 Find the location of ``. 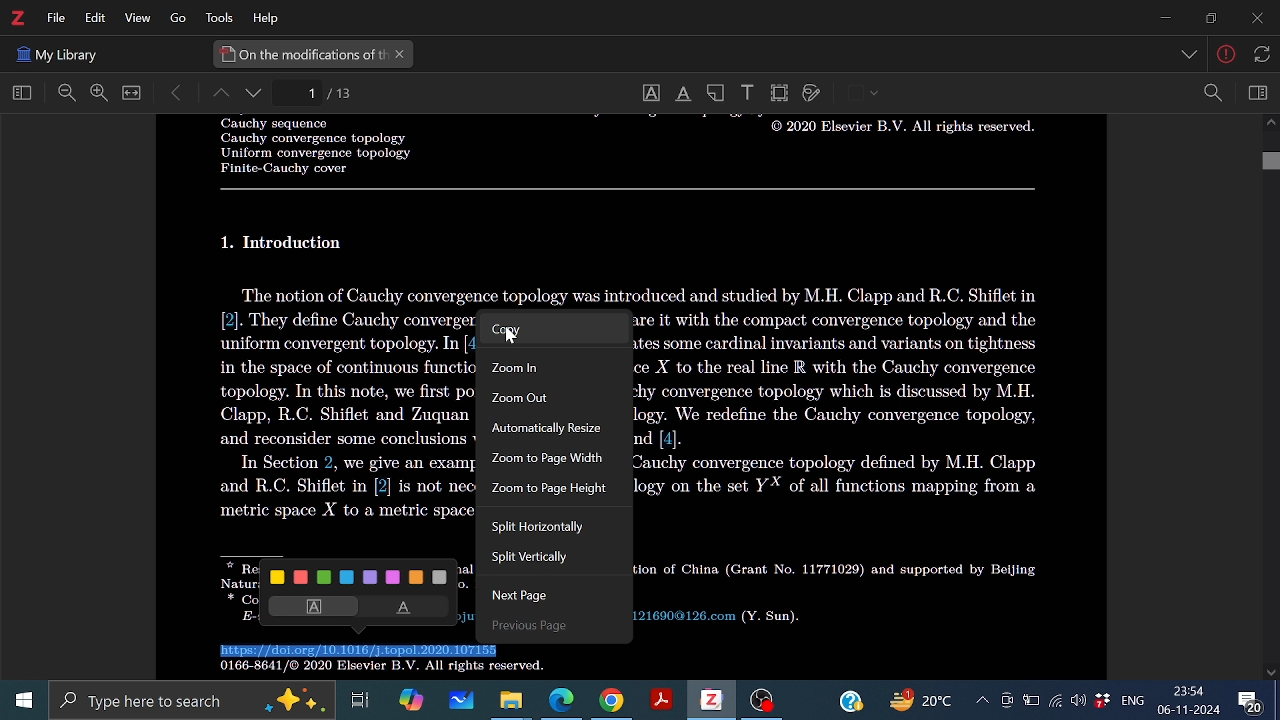

 is located at coordinates (511, 336).